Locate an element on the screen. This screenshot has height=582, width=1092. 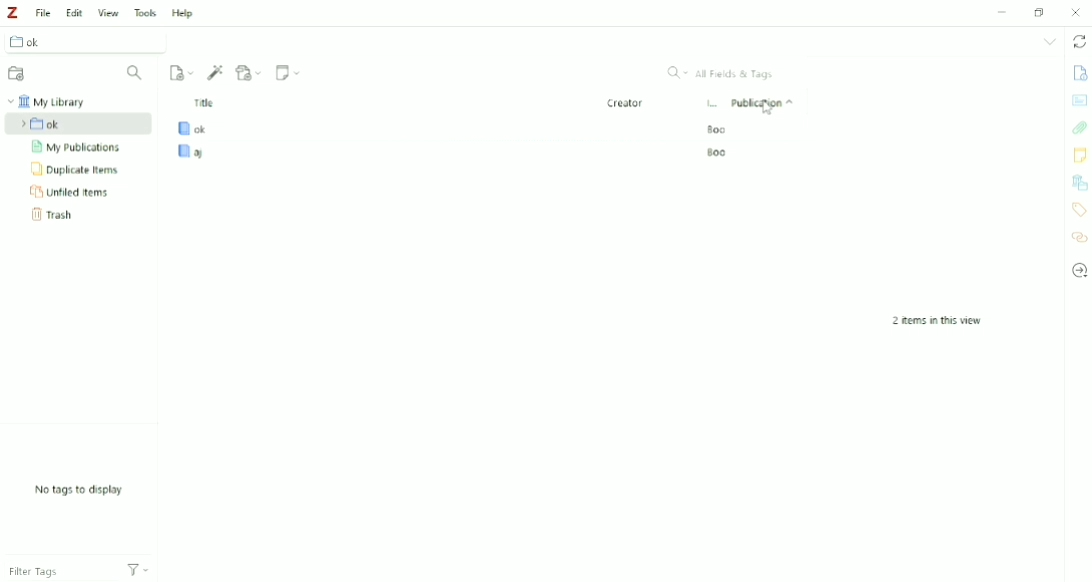
My Publications is located at coordinates (74, 147).